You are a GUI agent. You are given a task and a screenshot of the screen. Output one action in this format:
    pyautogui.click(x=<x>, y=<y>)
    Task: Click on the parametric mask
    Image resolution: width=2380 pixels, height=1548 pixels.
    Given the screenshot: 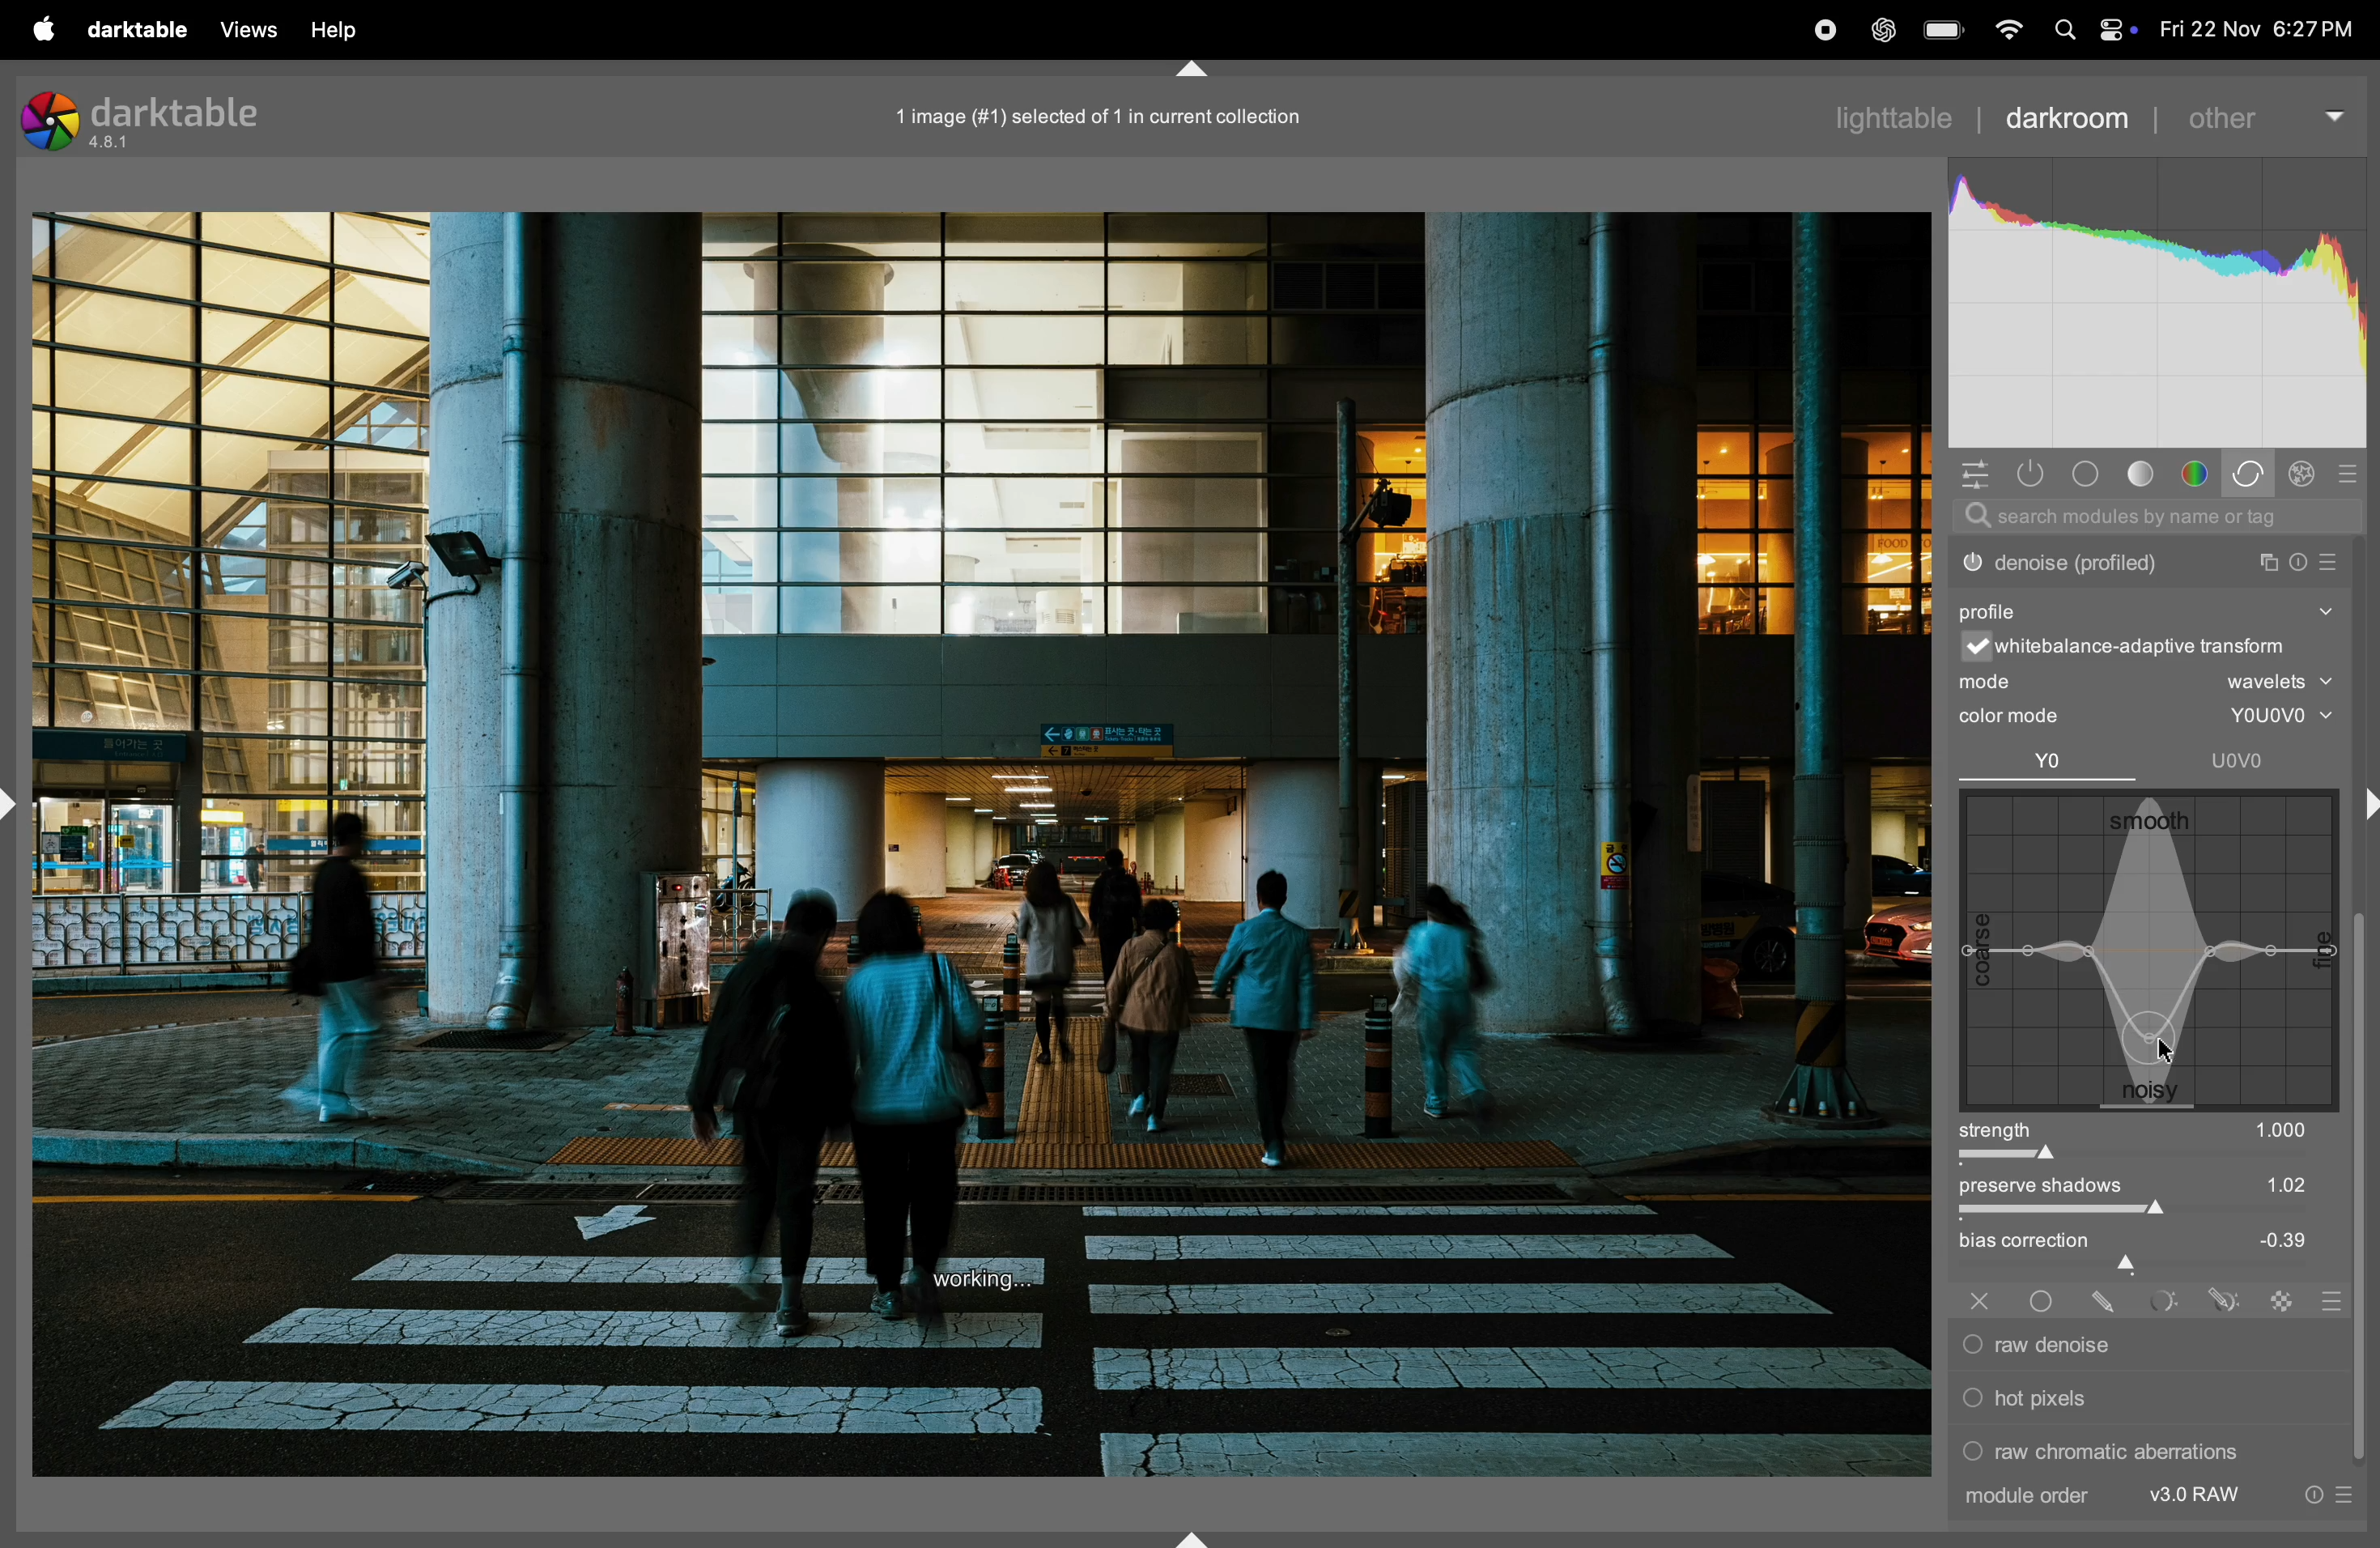 What is the action you would take?
    pyautogui.click(x=2167, y=1301)
    